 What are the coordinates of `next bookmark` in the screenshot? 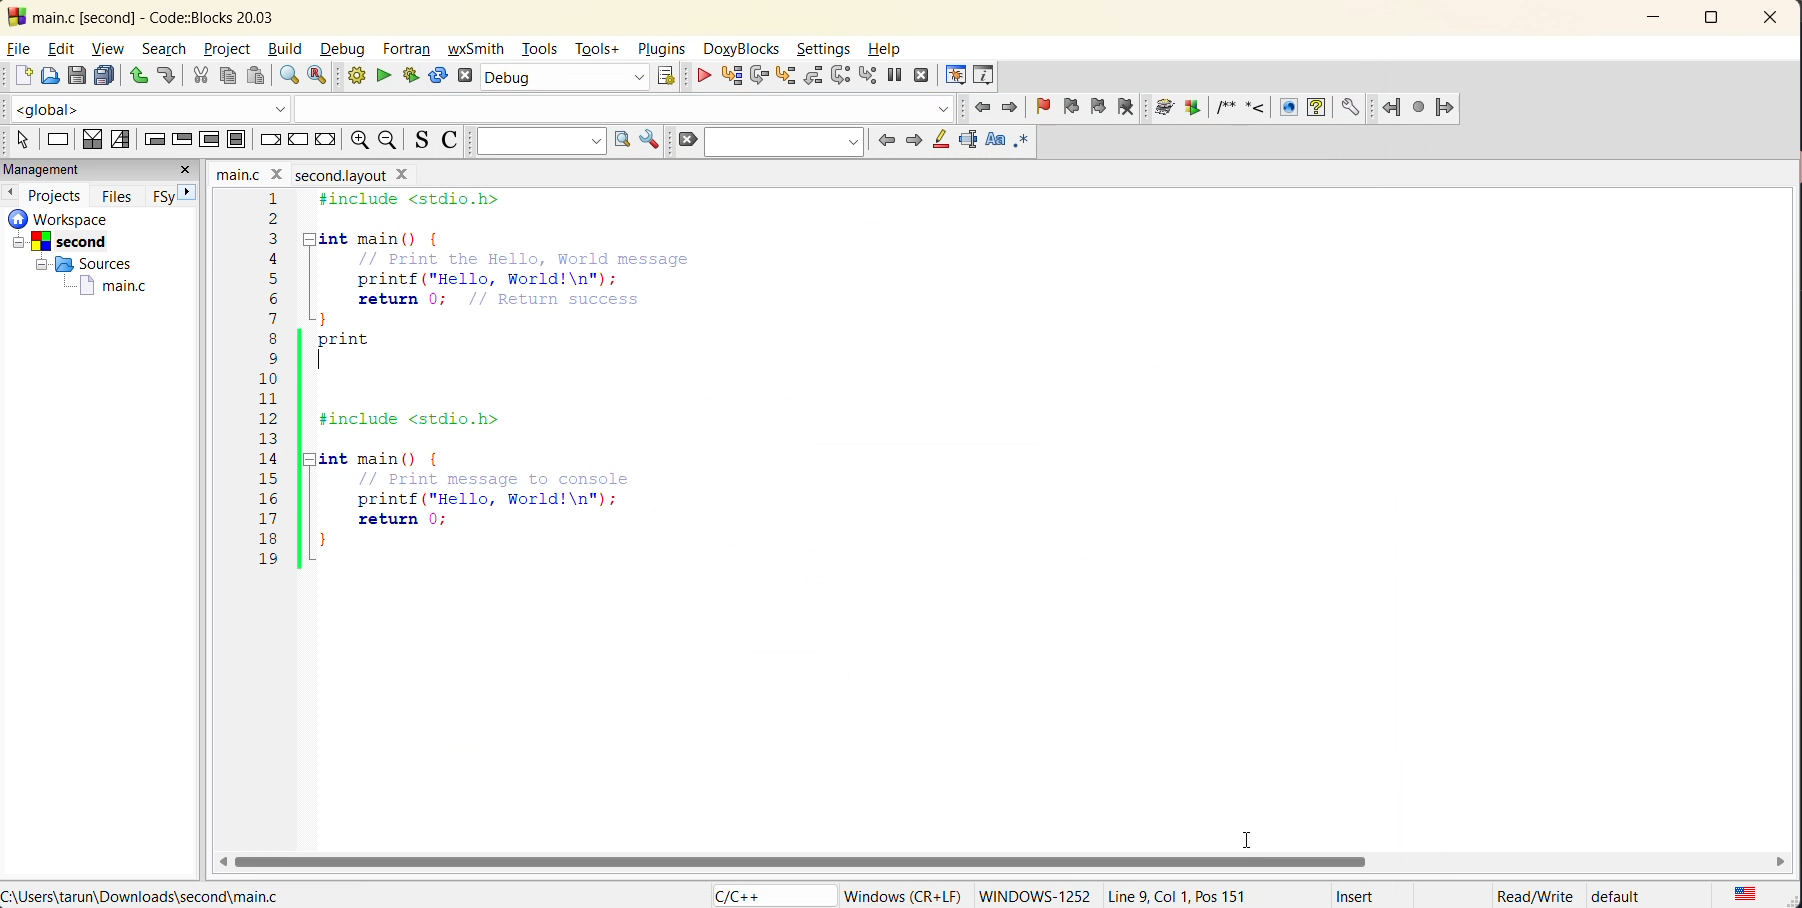 It's located at (1094, 106).